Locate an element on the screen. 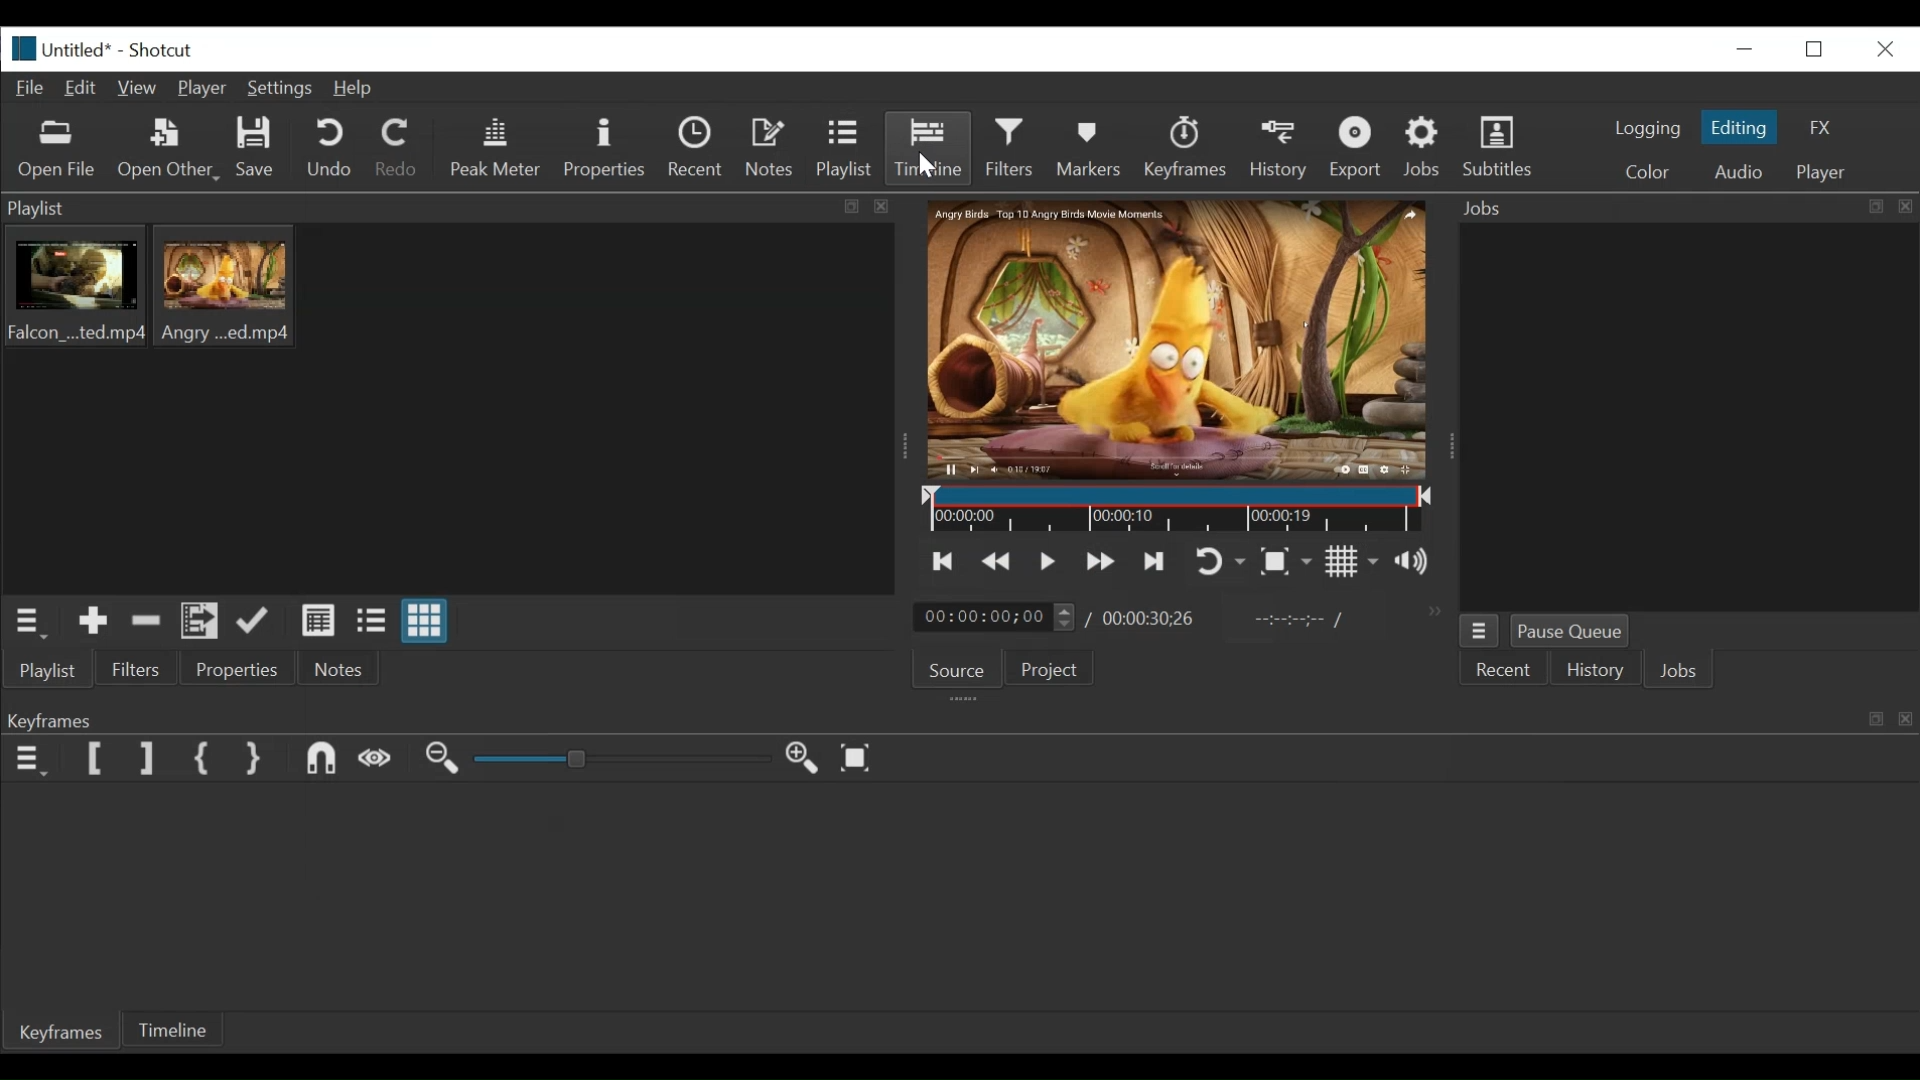 The height and width of the screenshot is (1080, 1920). Set Filter First is located at coordinates (94, 760).